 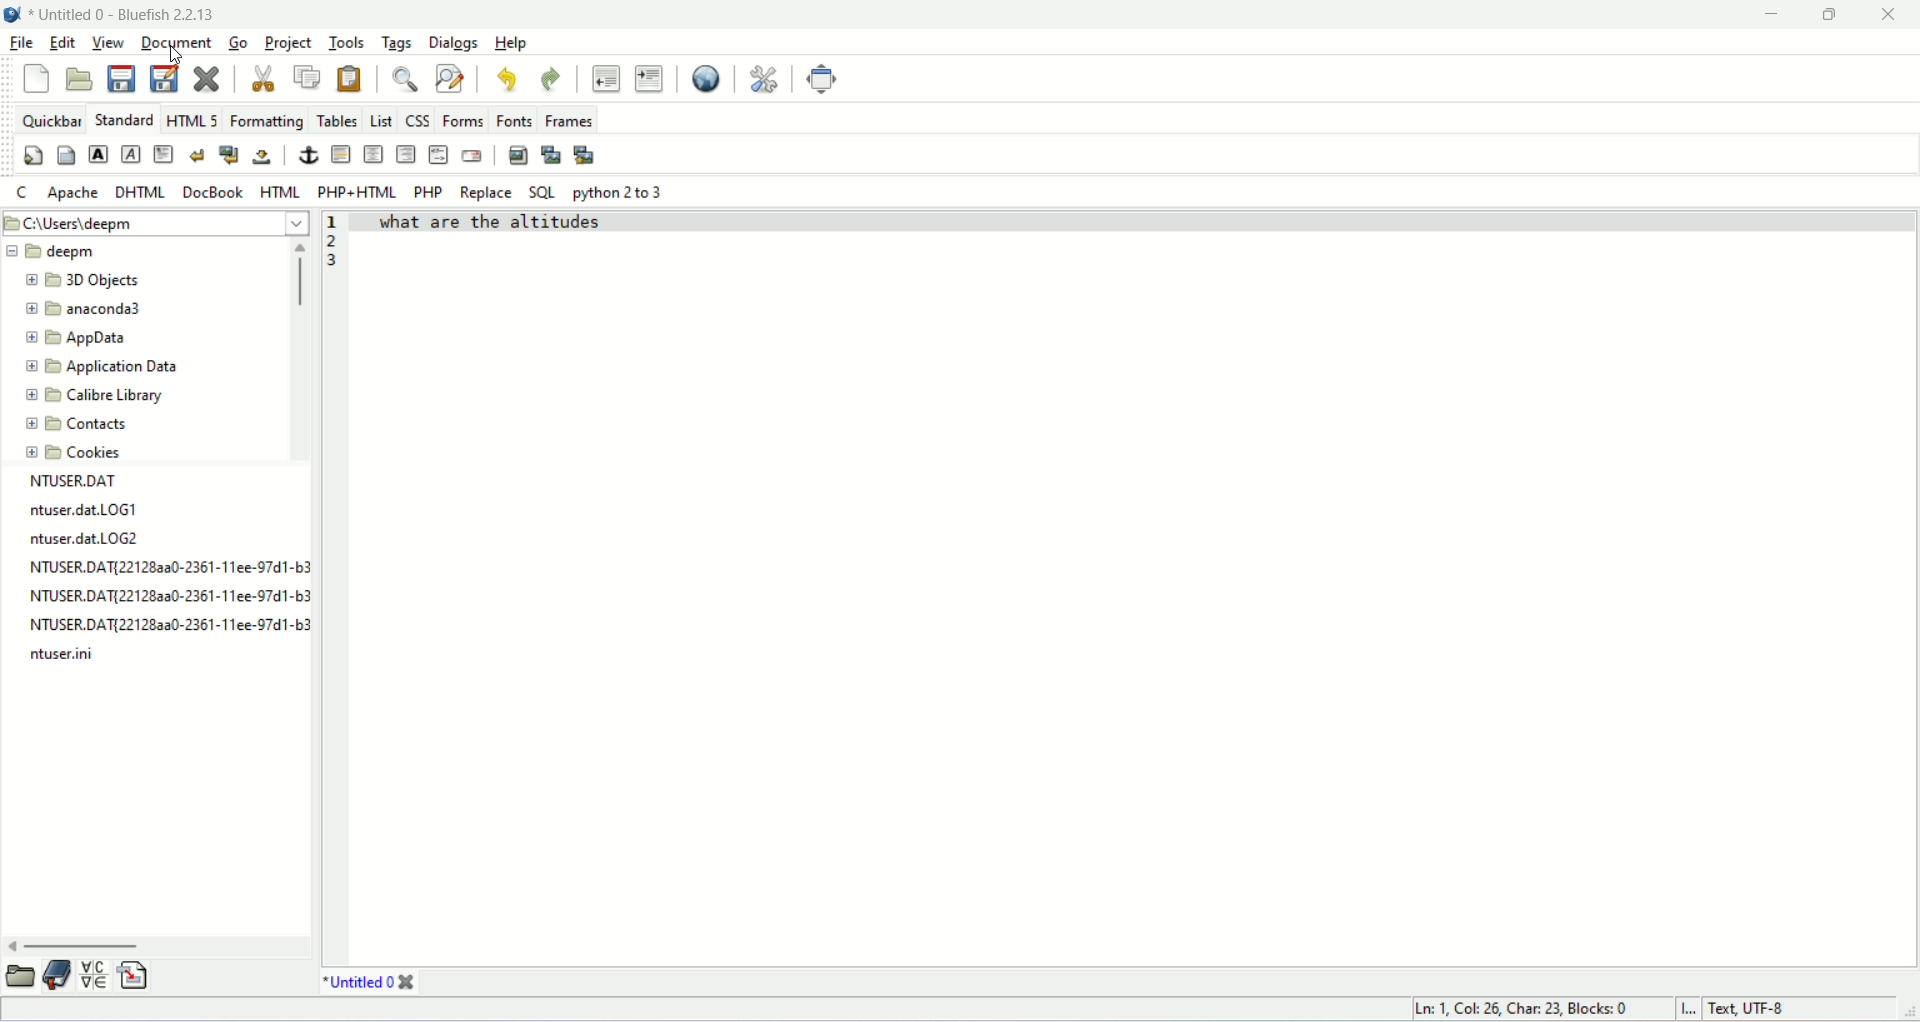 I want to click on maximize, so click(x=1829, y=16).